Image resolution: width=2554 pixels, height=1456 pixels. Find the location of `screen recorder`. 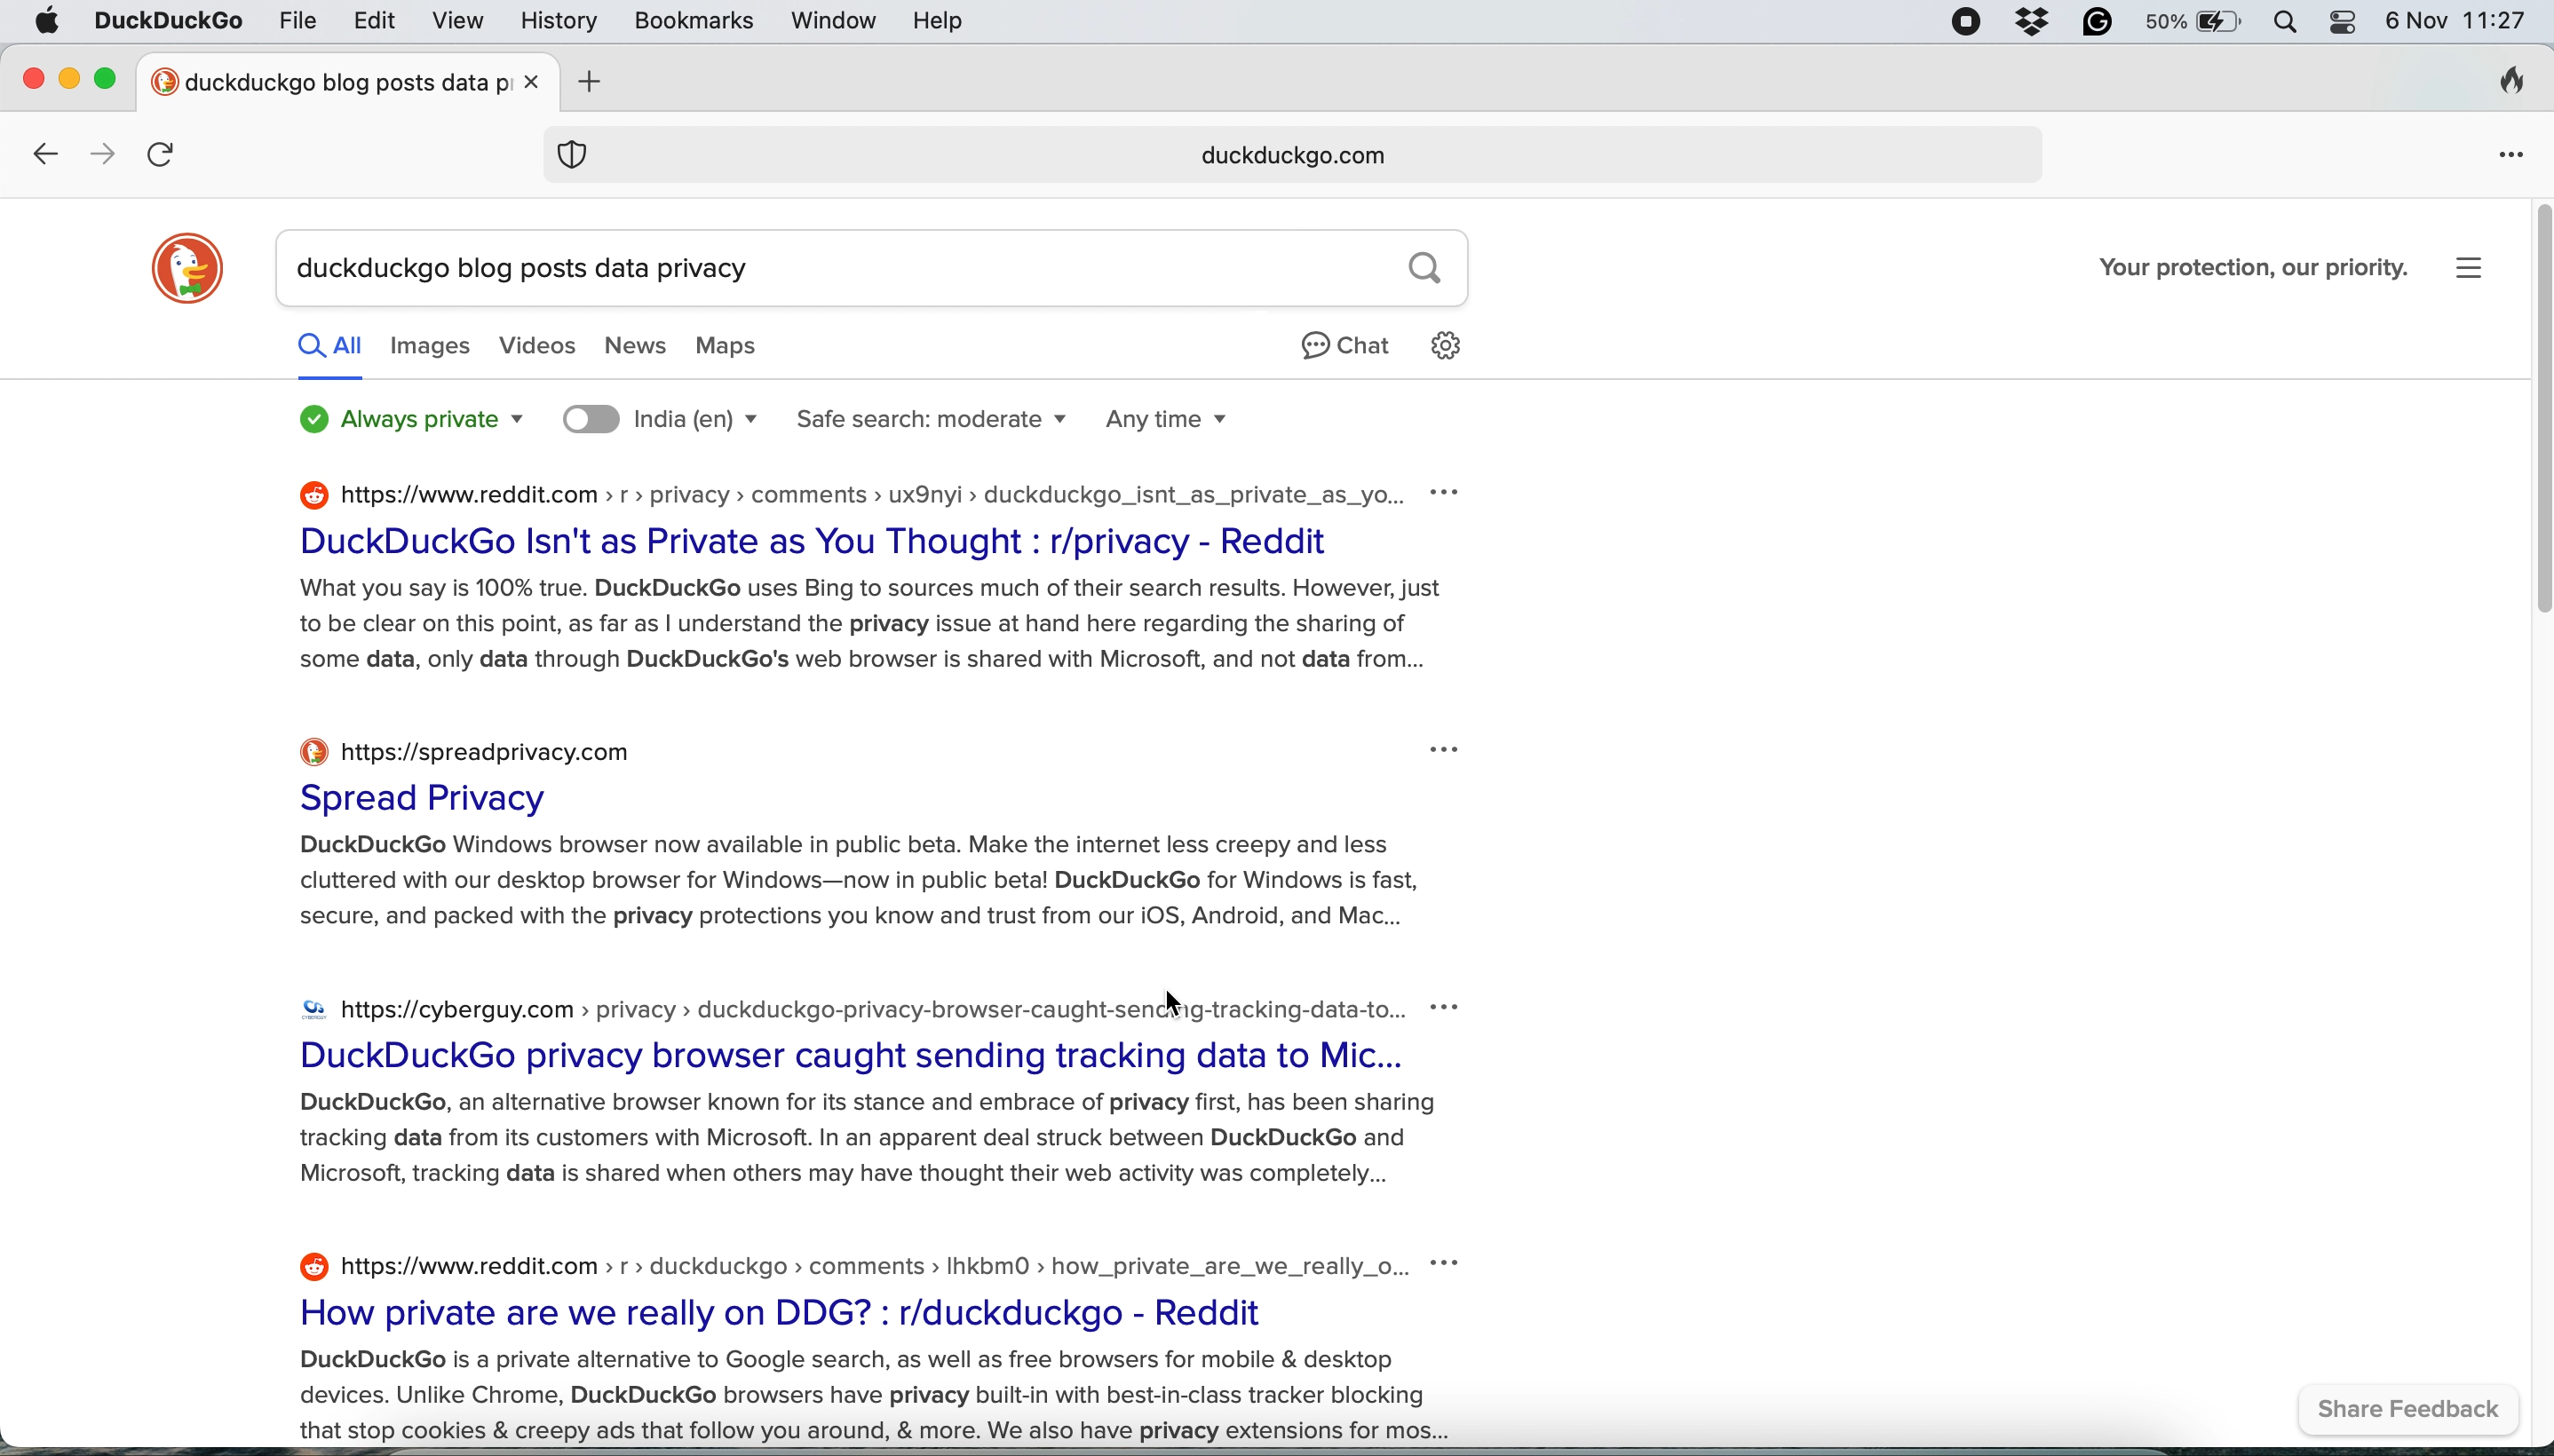

screen recorder is located at coordinates (1966, 24).